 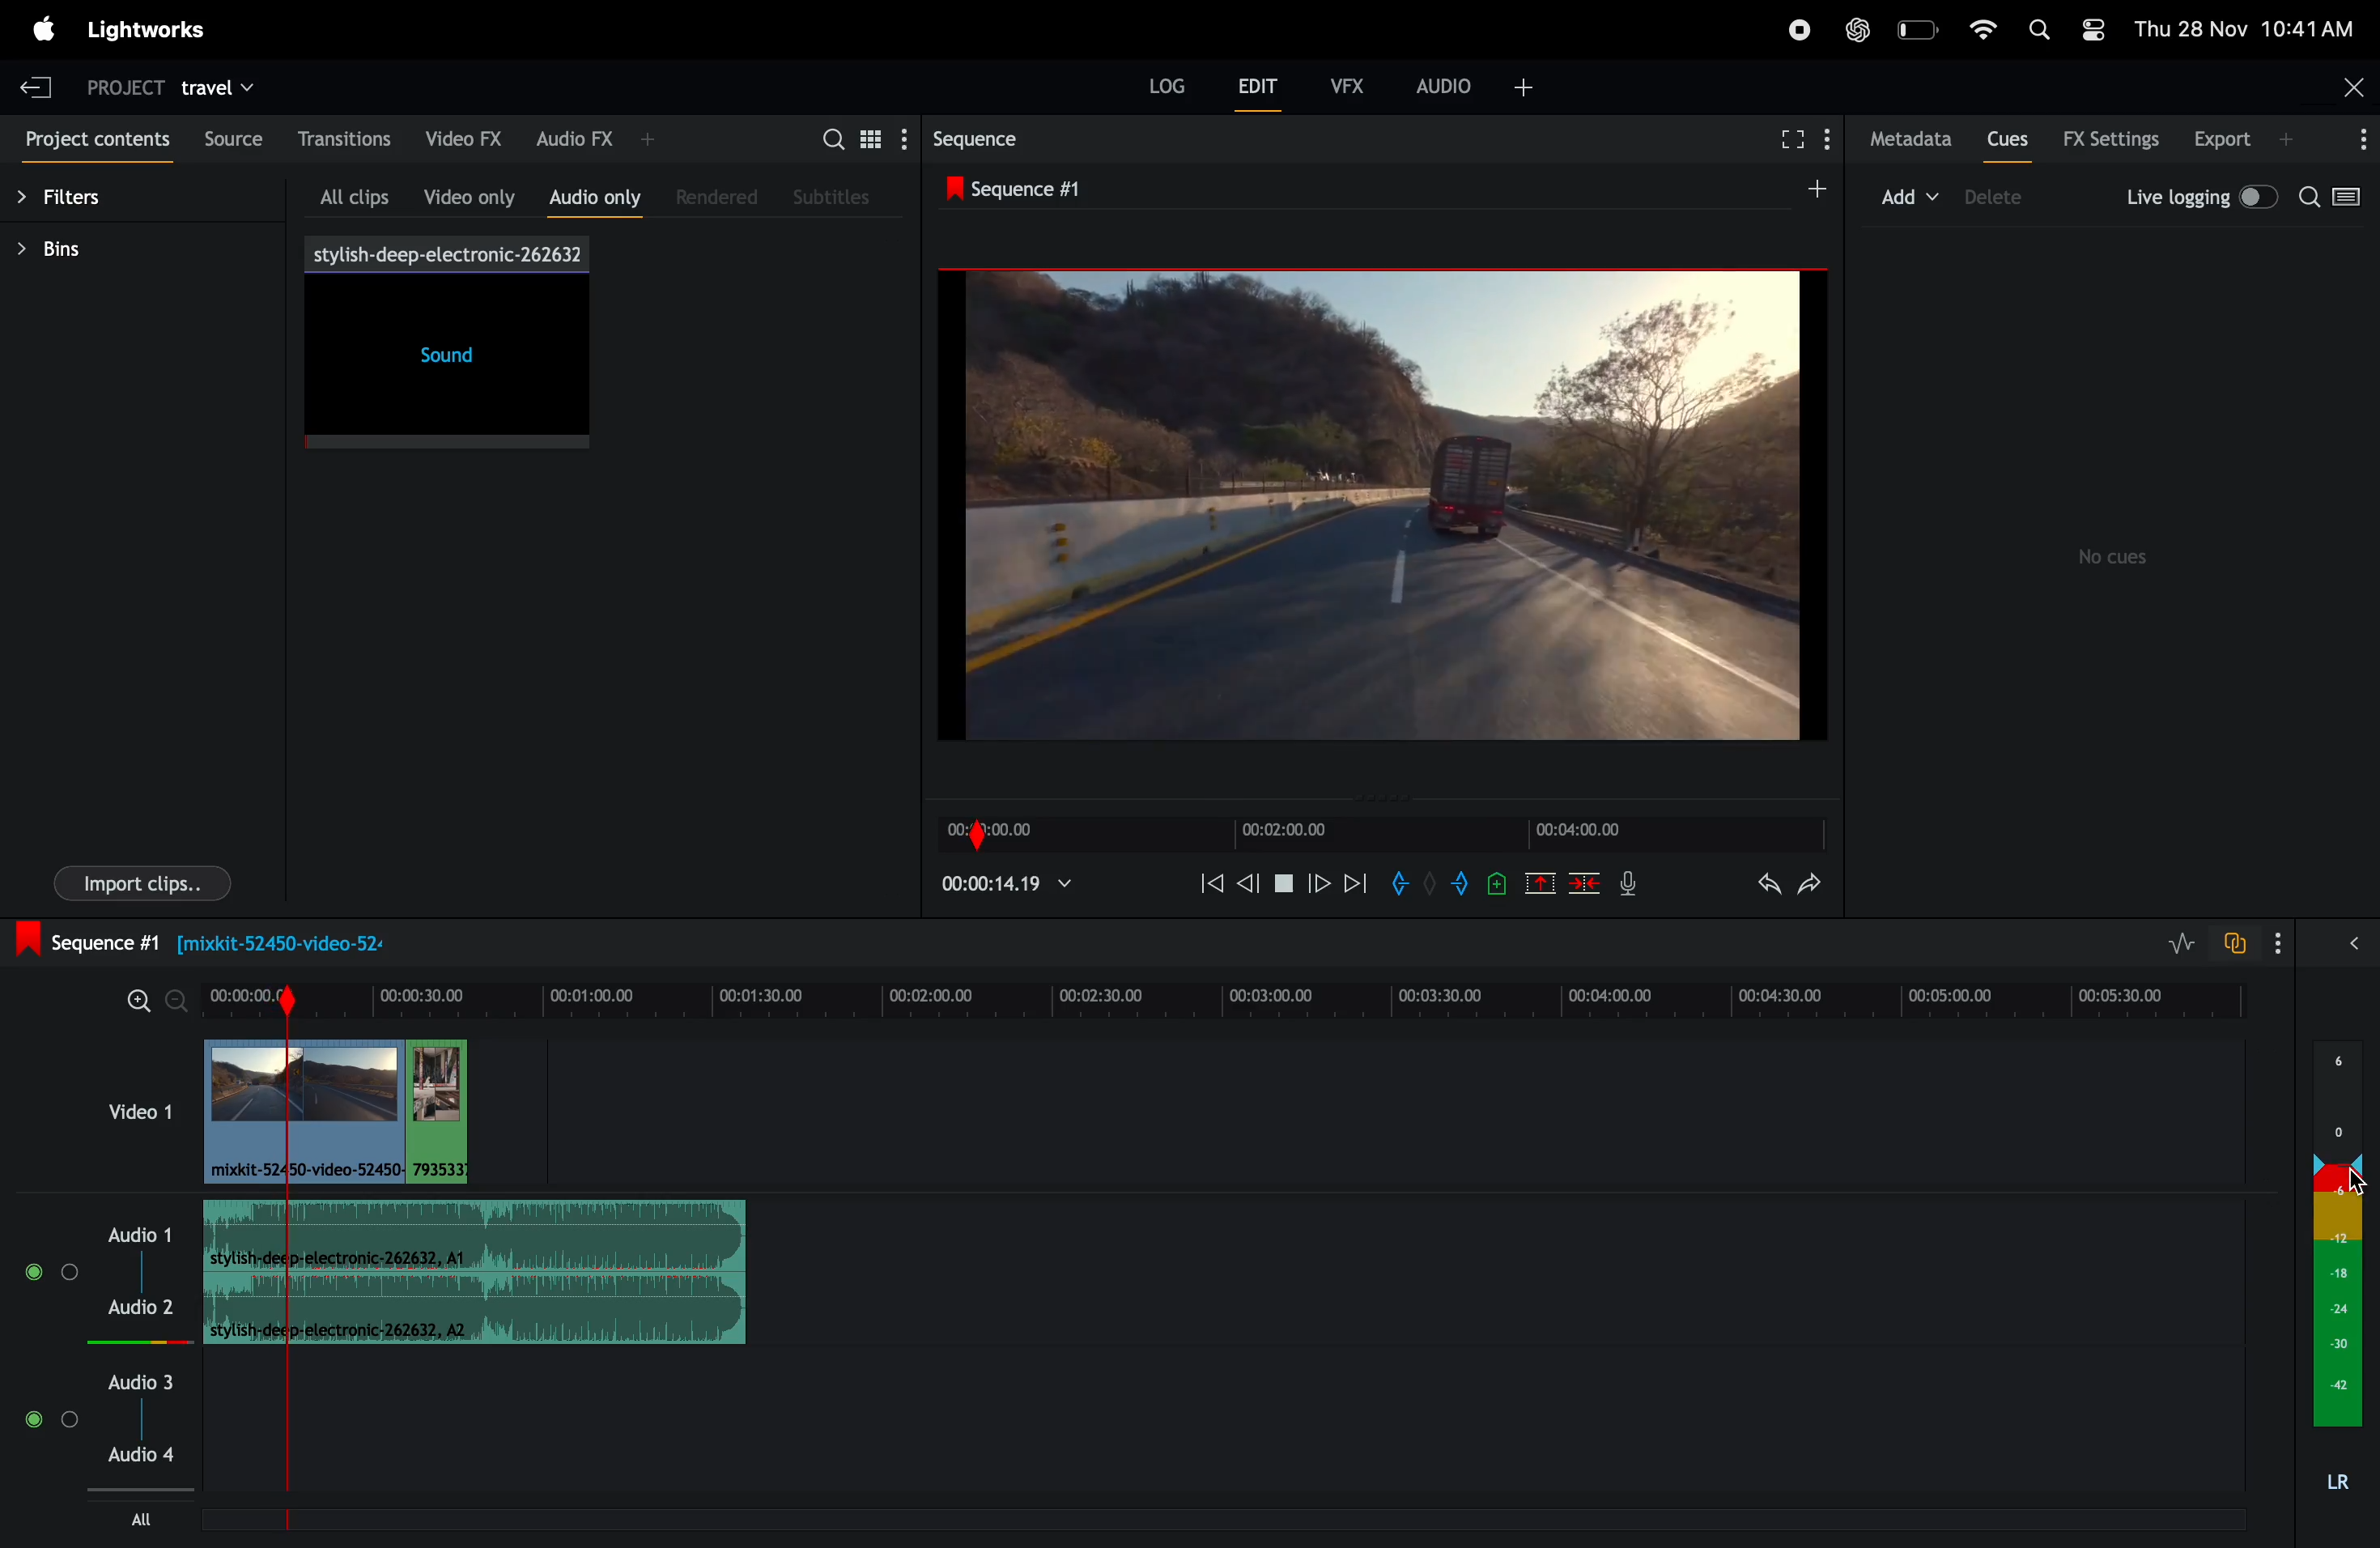 I want to click on Audio 2, so click(x=146, y=1310).